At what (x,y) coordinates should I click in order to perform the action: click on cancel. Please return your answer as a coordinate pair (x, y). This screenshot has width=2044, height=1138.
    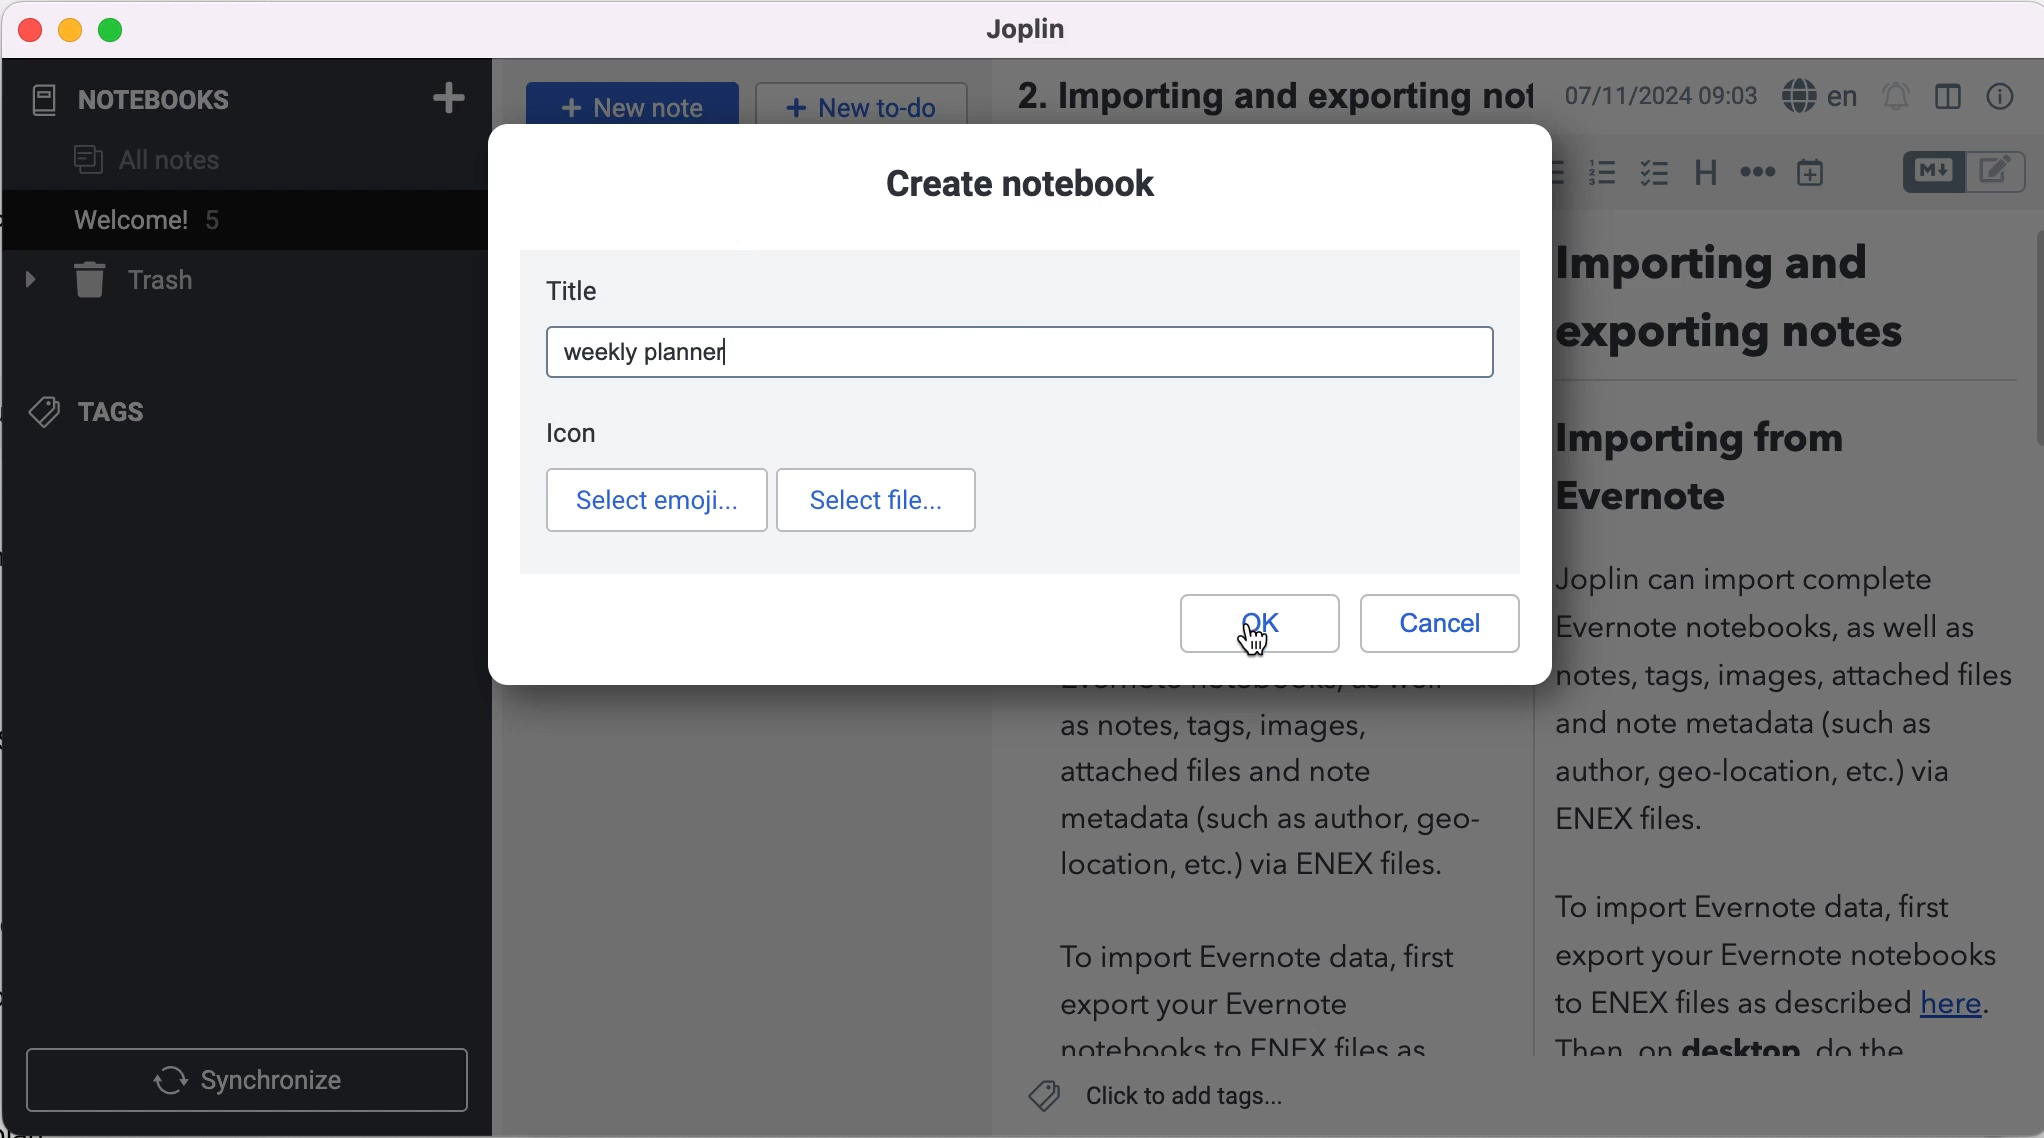
    Looking at the image, I should click on (1437, 625).